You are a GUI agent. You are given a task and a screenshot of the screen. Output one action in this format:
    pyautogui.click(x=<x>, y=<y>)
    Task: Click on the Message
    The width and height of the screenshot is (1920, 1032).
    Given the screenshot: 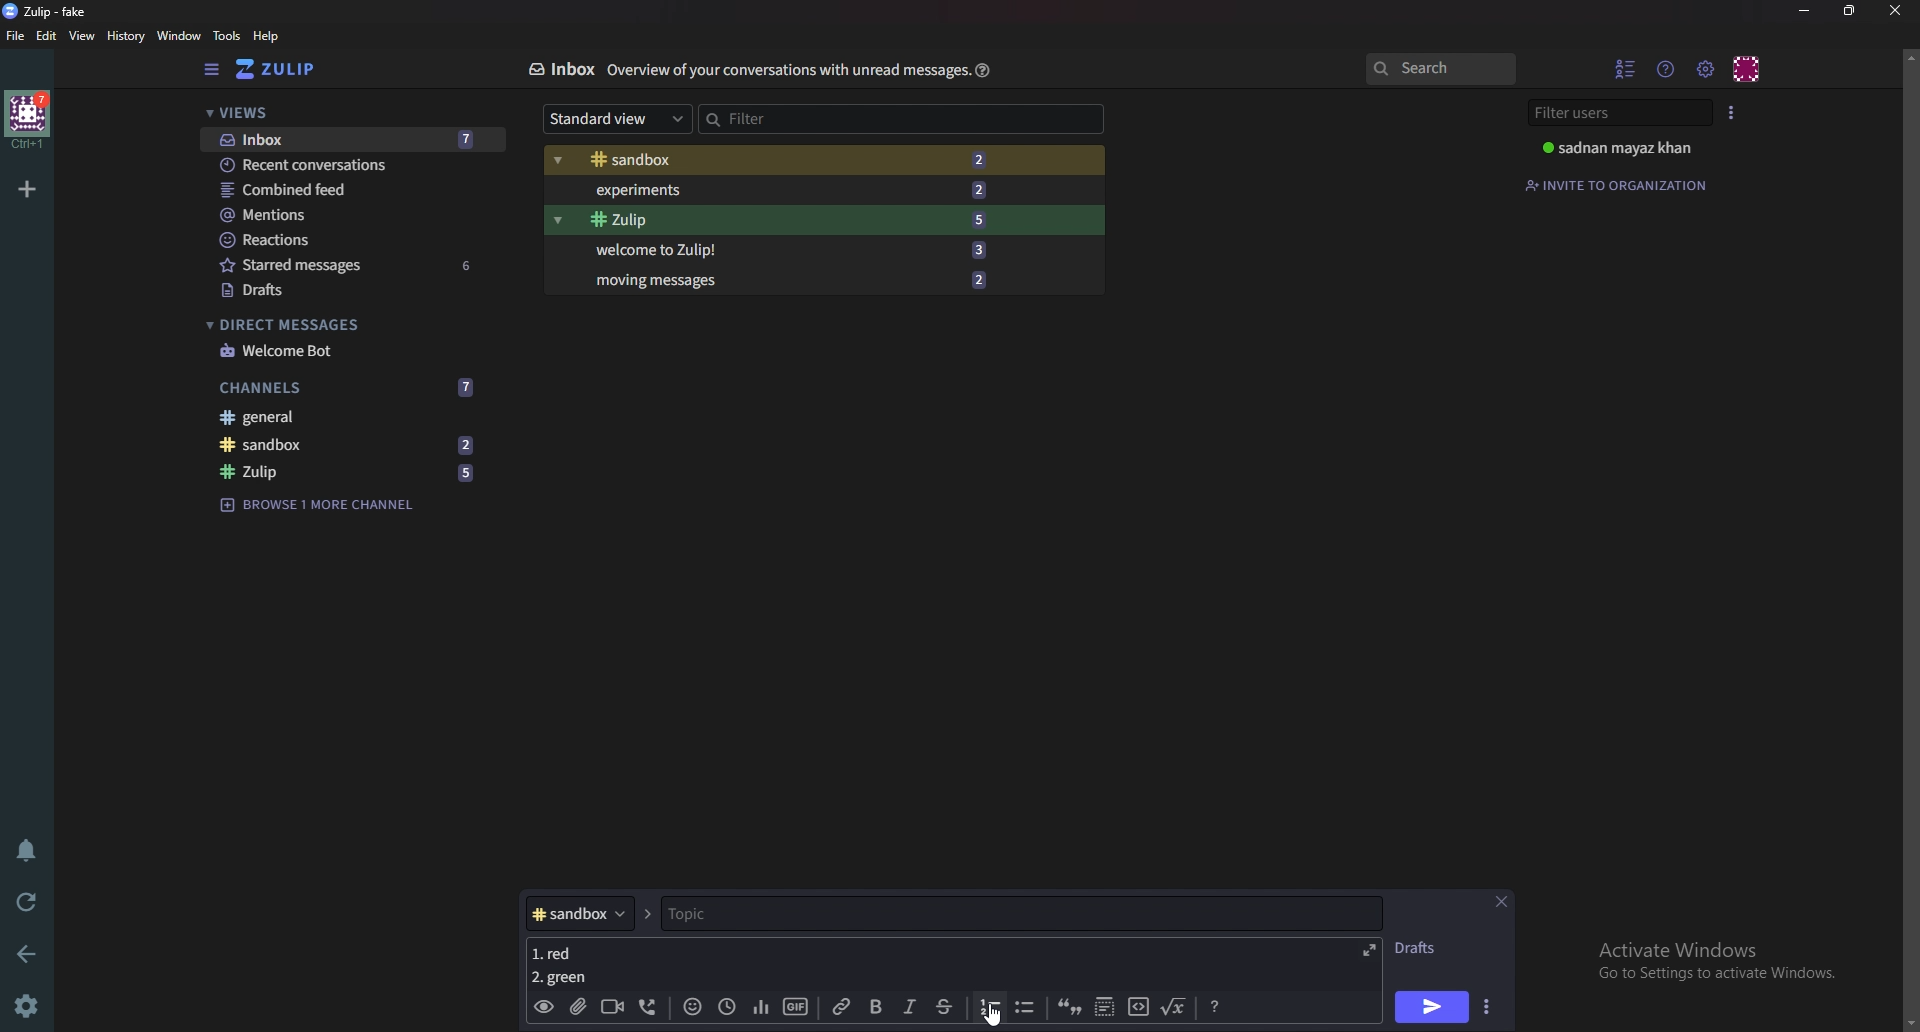 What is the action you would take?
    pyautogui.click(x=559, y=965)
    